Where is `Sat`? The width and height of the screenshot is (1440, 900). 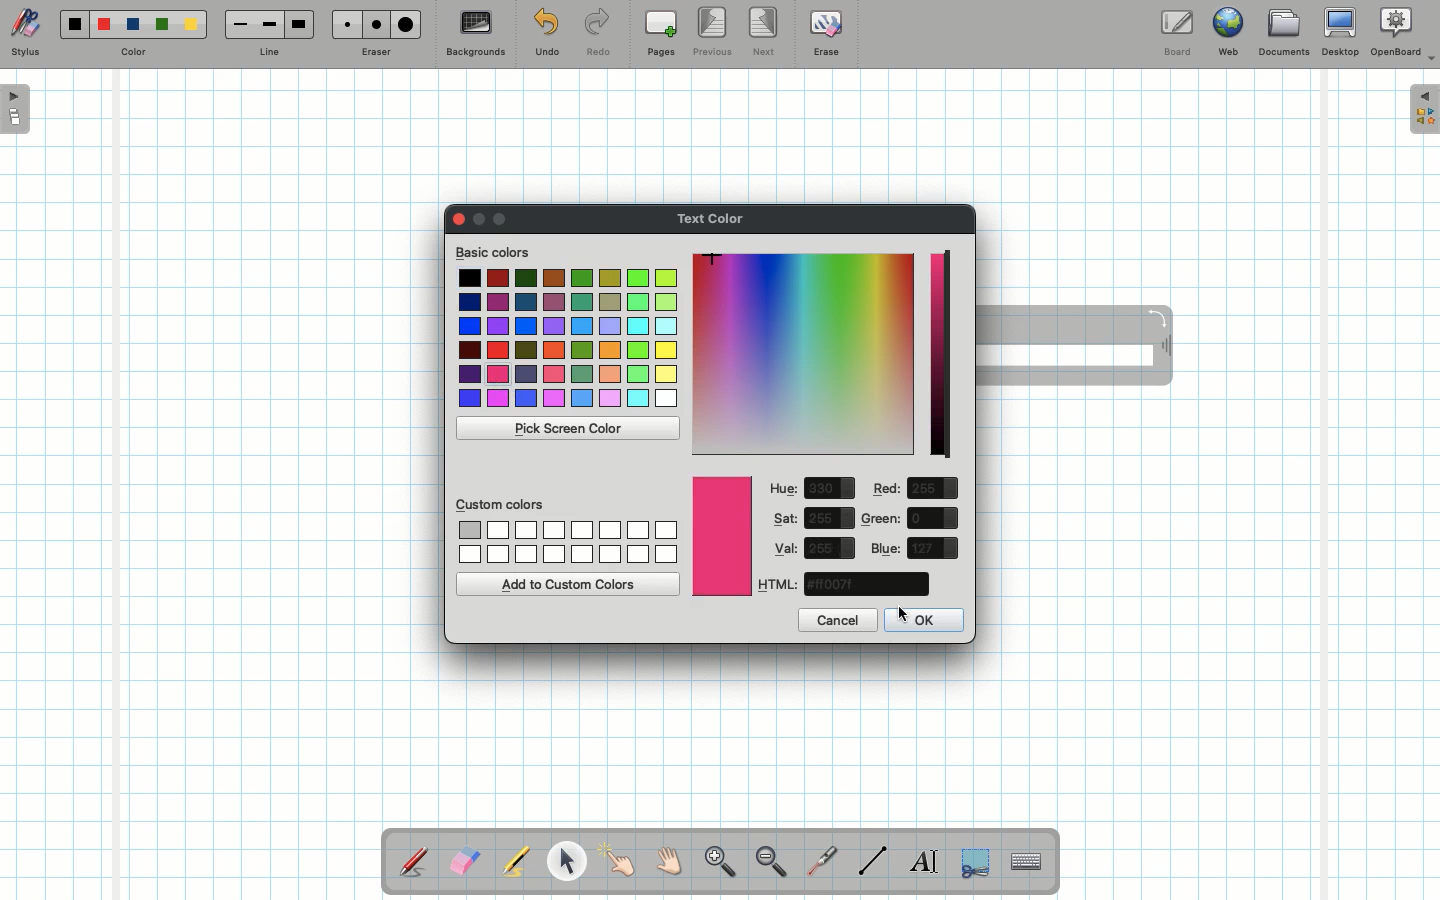
Sat is located at coordinates (786, 518).